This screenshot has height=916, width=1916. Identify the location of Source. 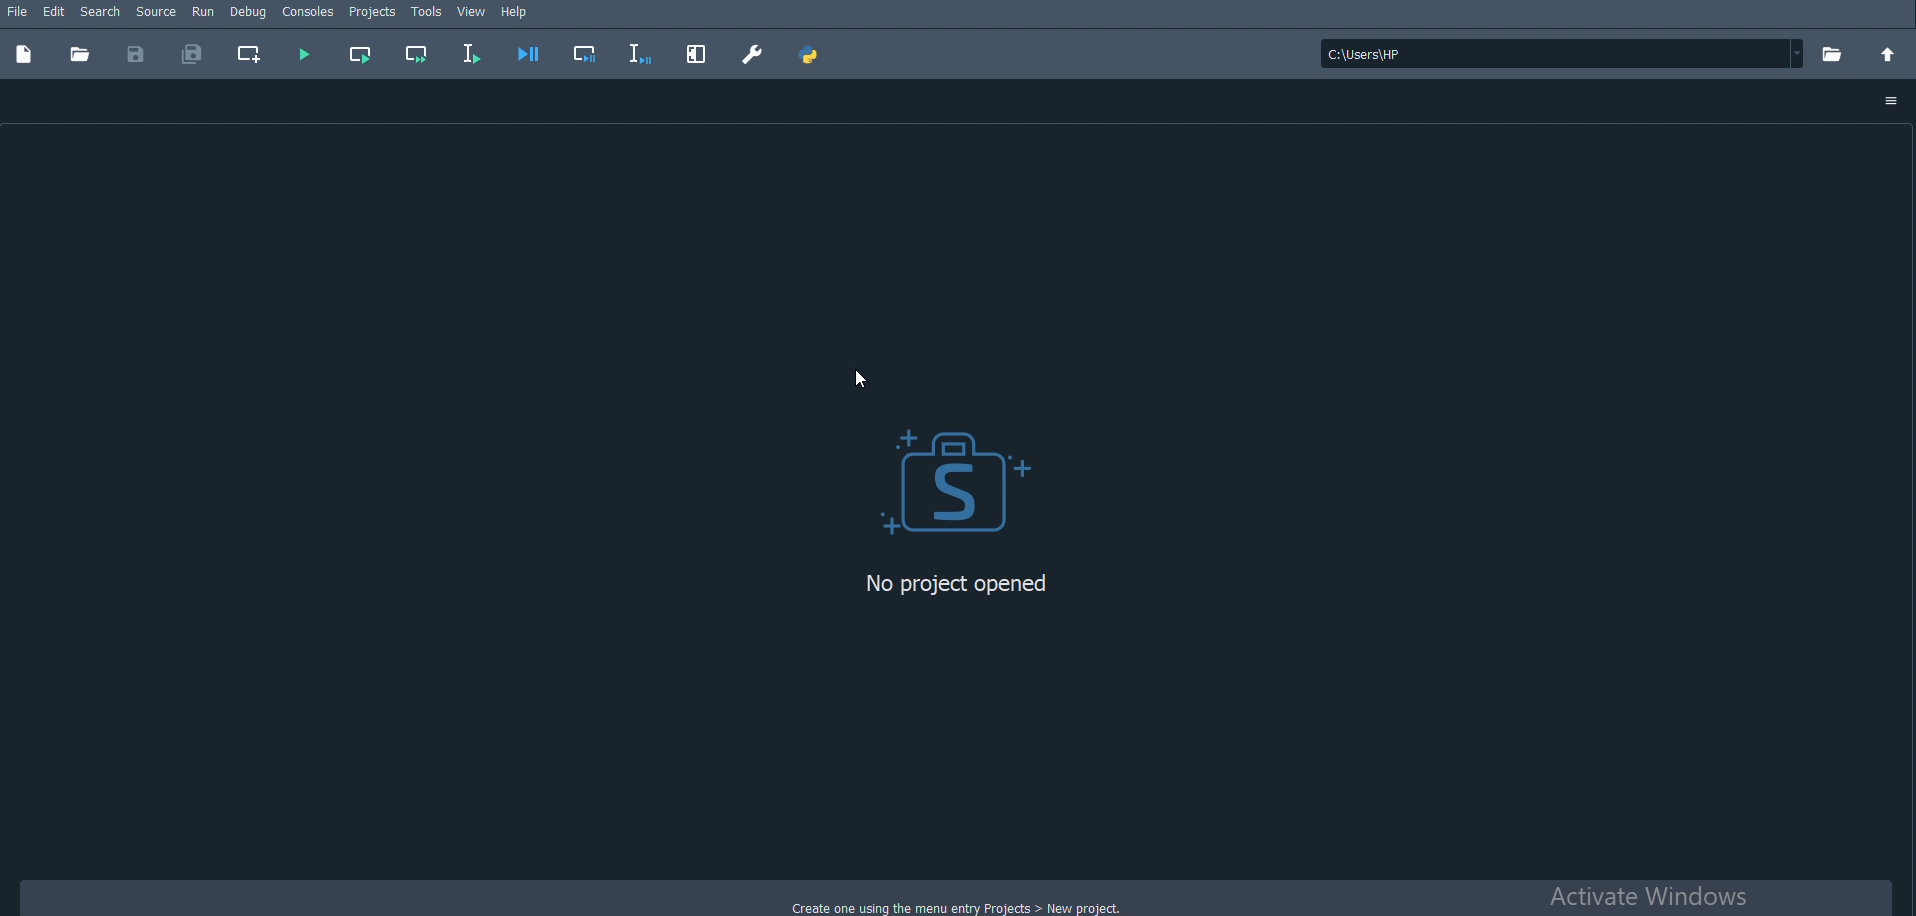
(156, 10).